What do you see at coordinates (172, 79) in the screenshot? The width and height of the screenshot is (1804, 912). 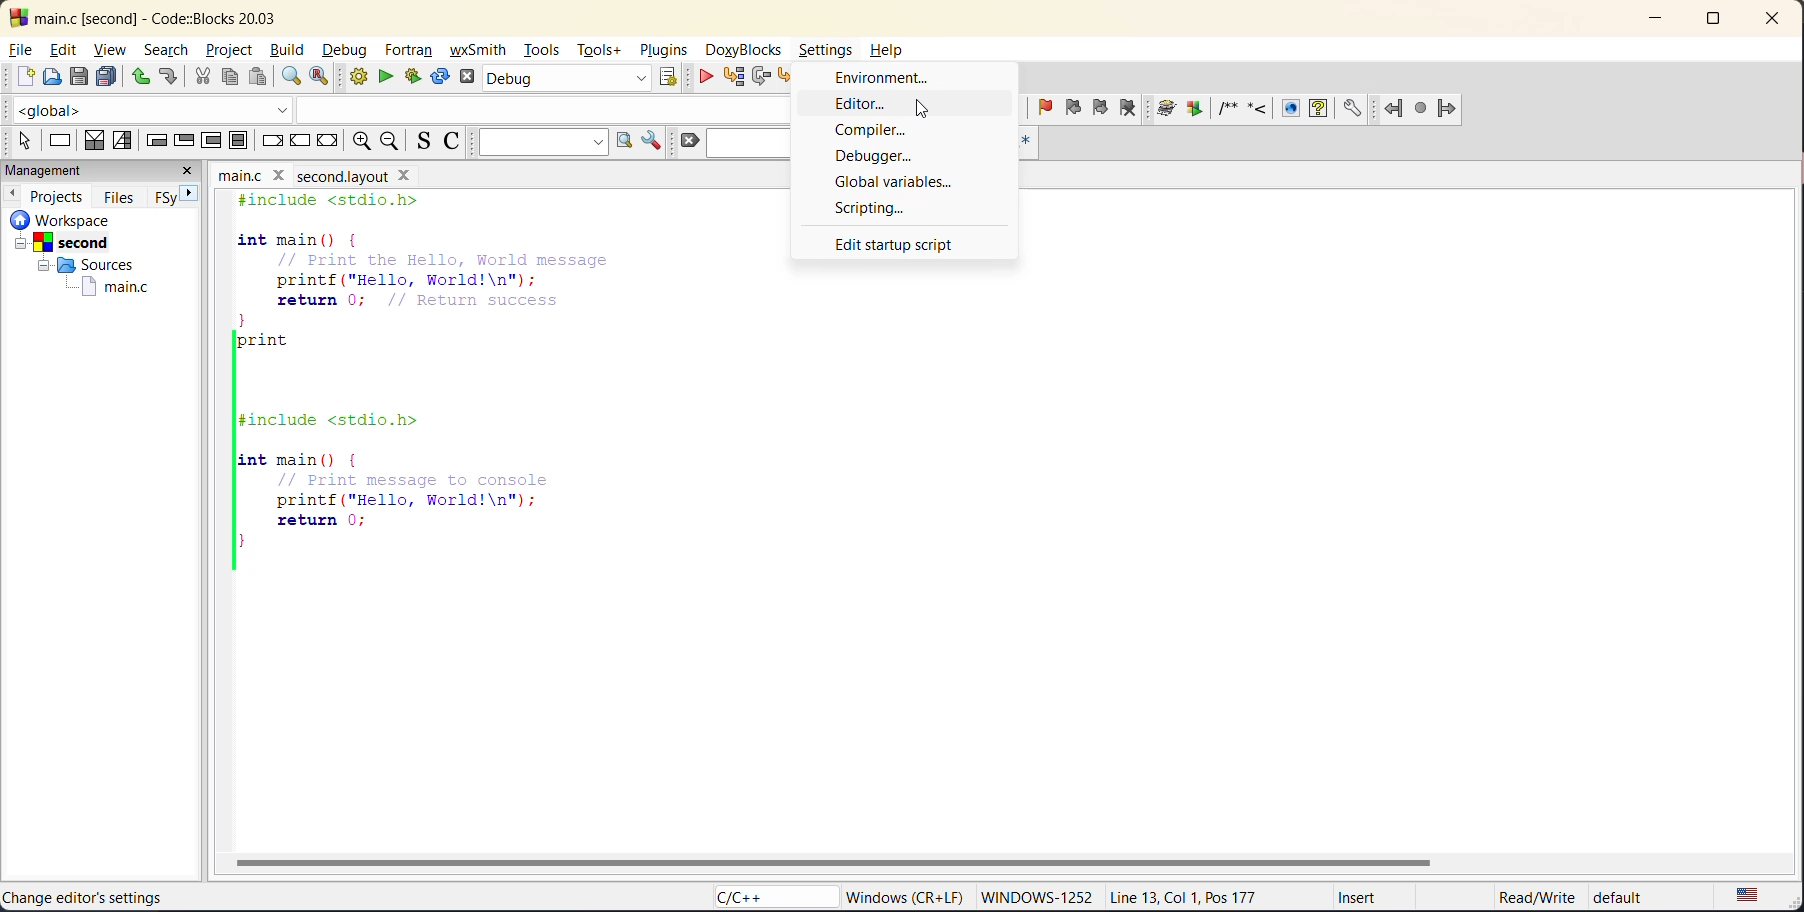 I see `redo` at bounding box center [172, 79].